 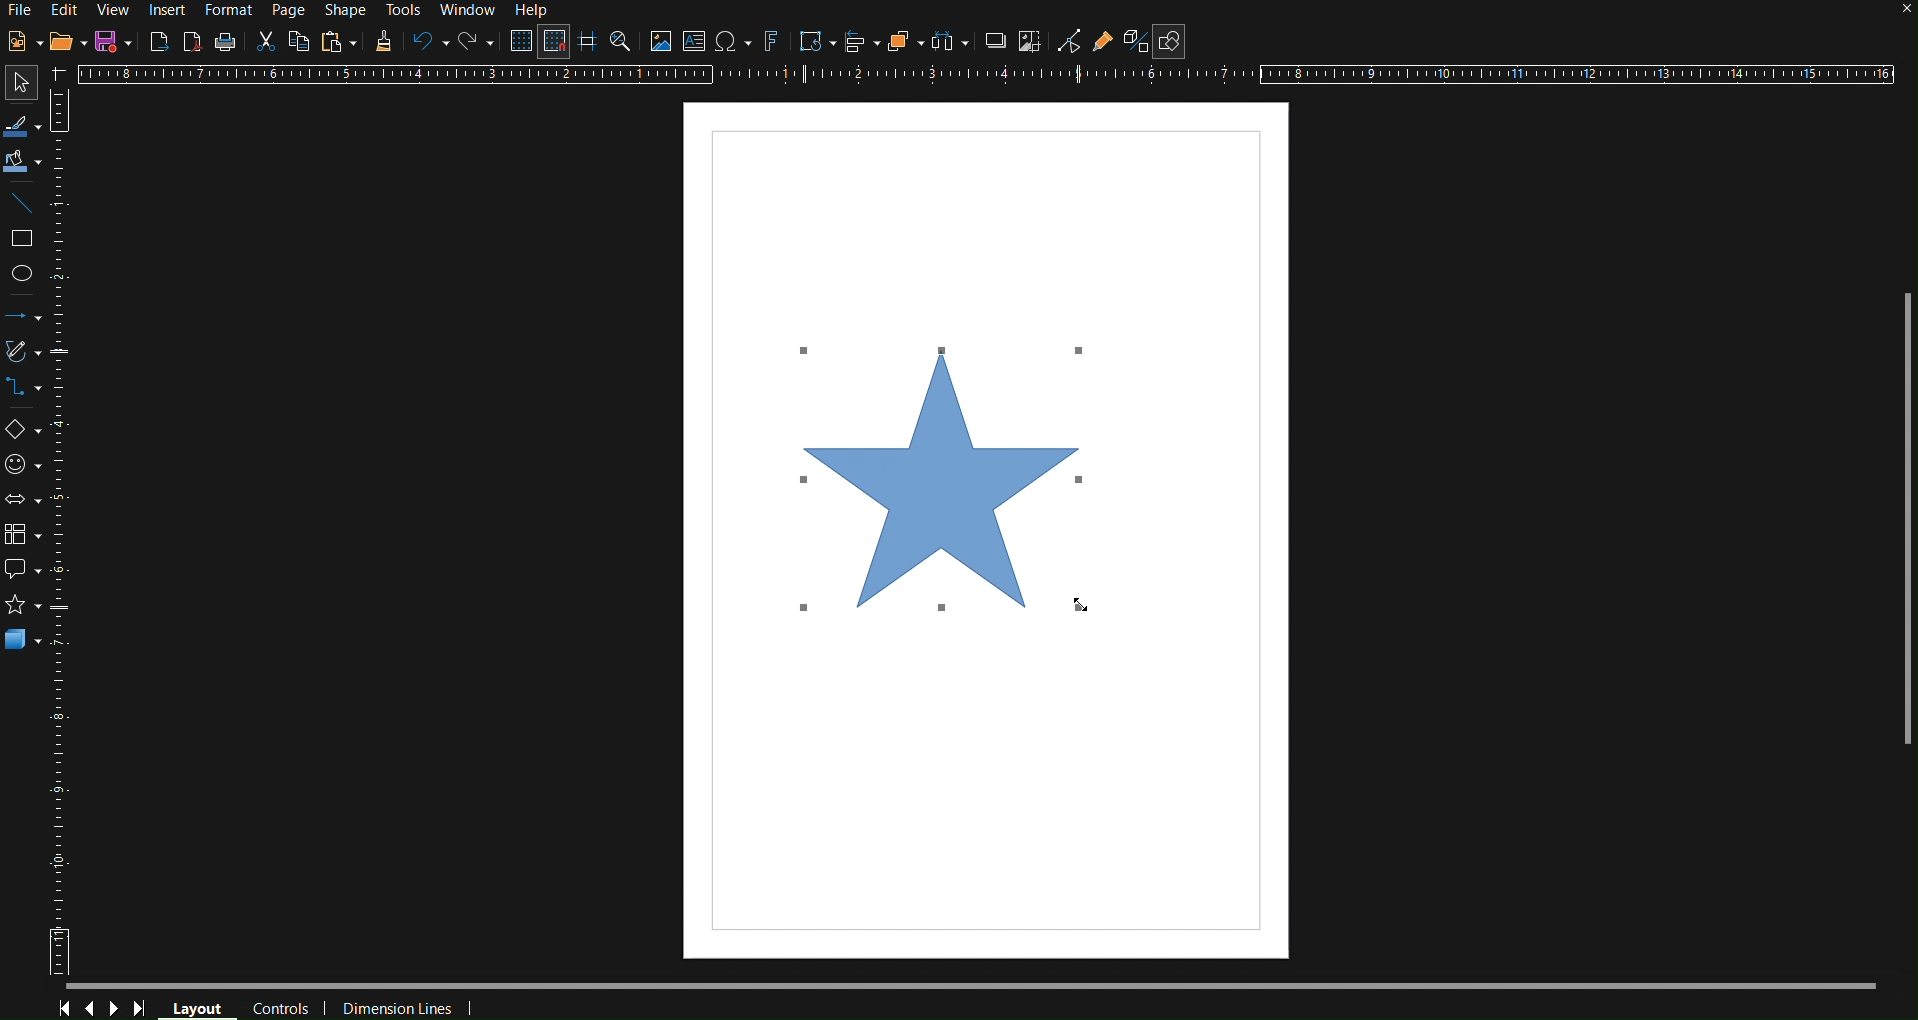 I want to click on Scrollbar, so click(x=972, y=985).